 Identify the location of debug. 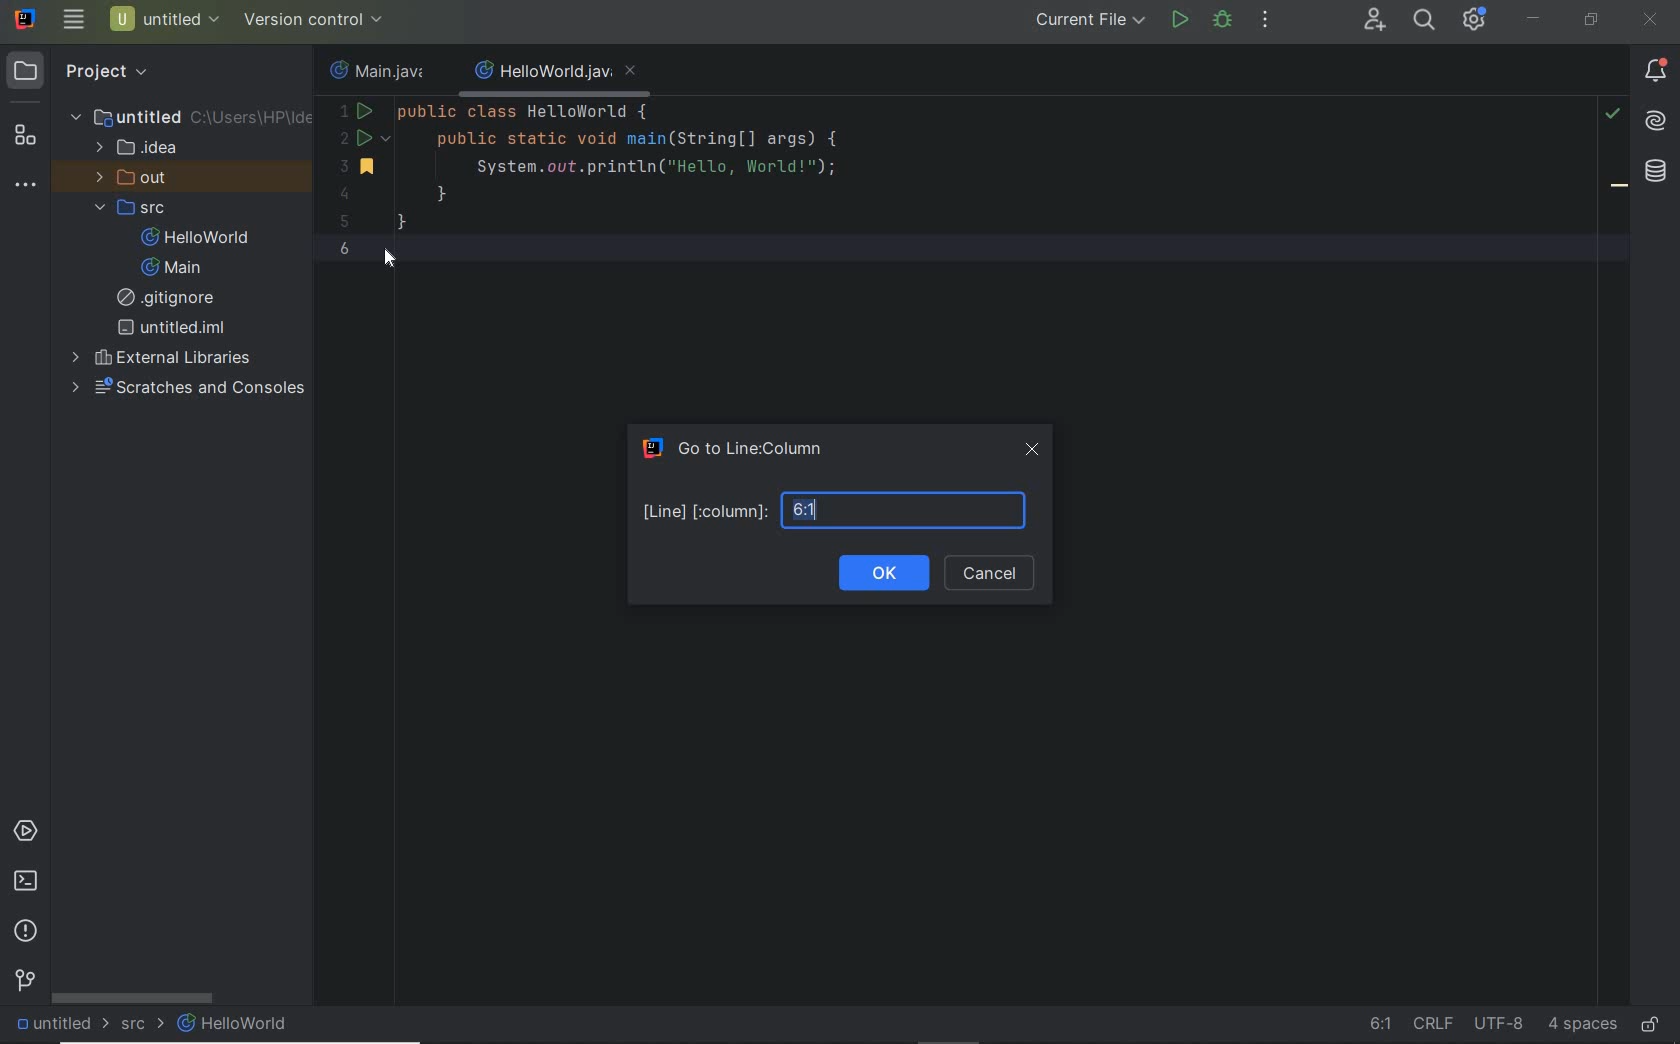
(1222, 19).